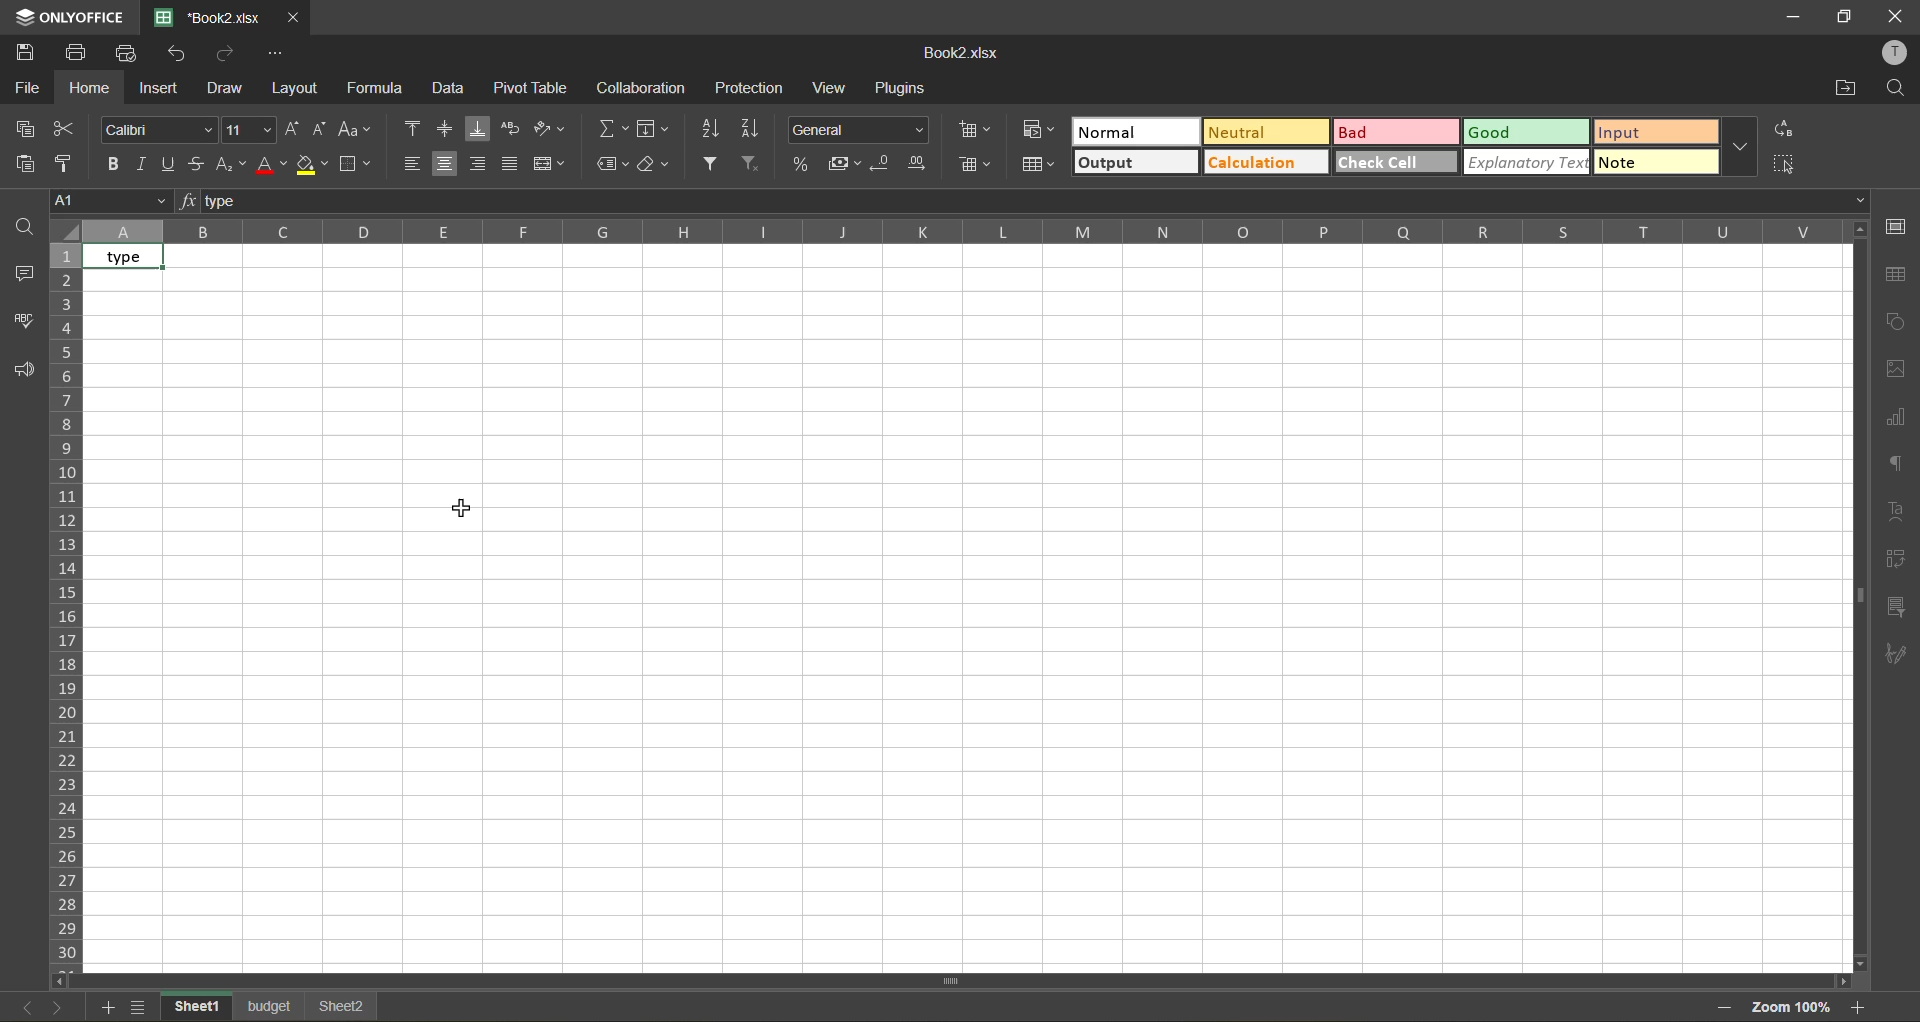 Image resolution: width=1920 pixels, height=1022 pixels. I want to click on named ranges, so click(614, 165).